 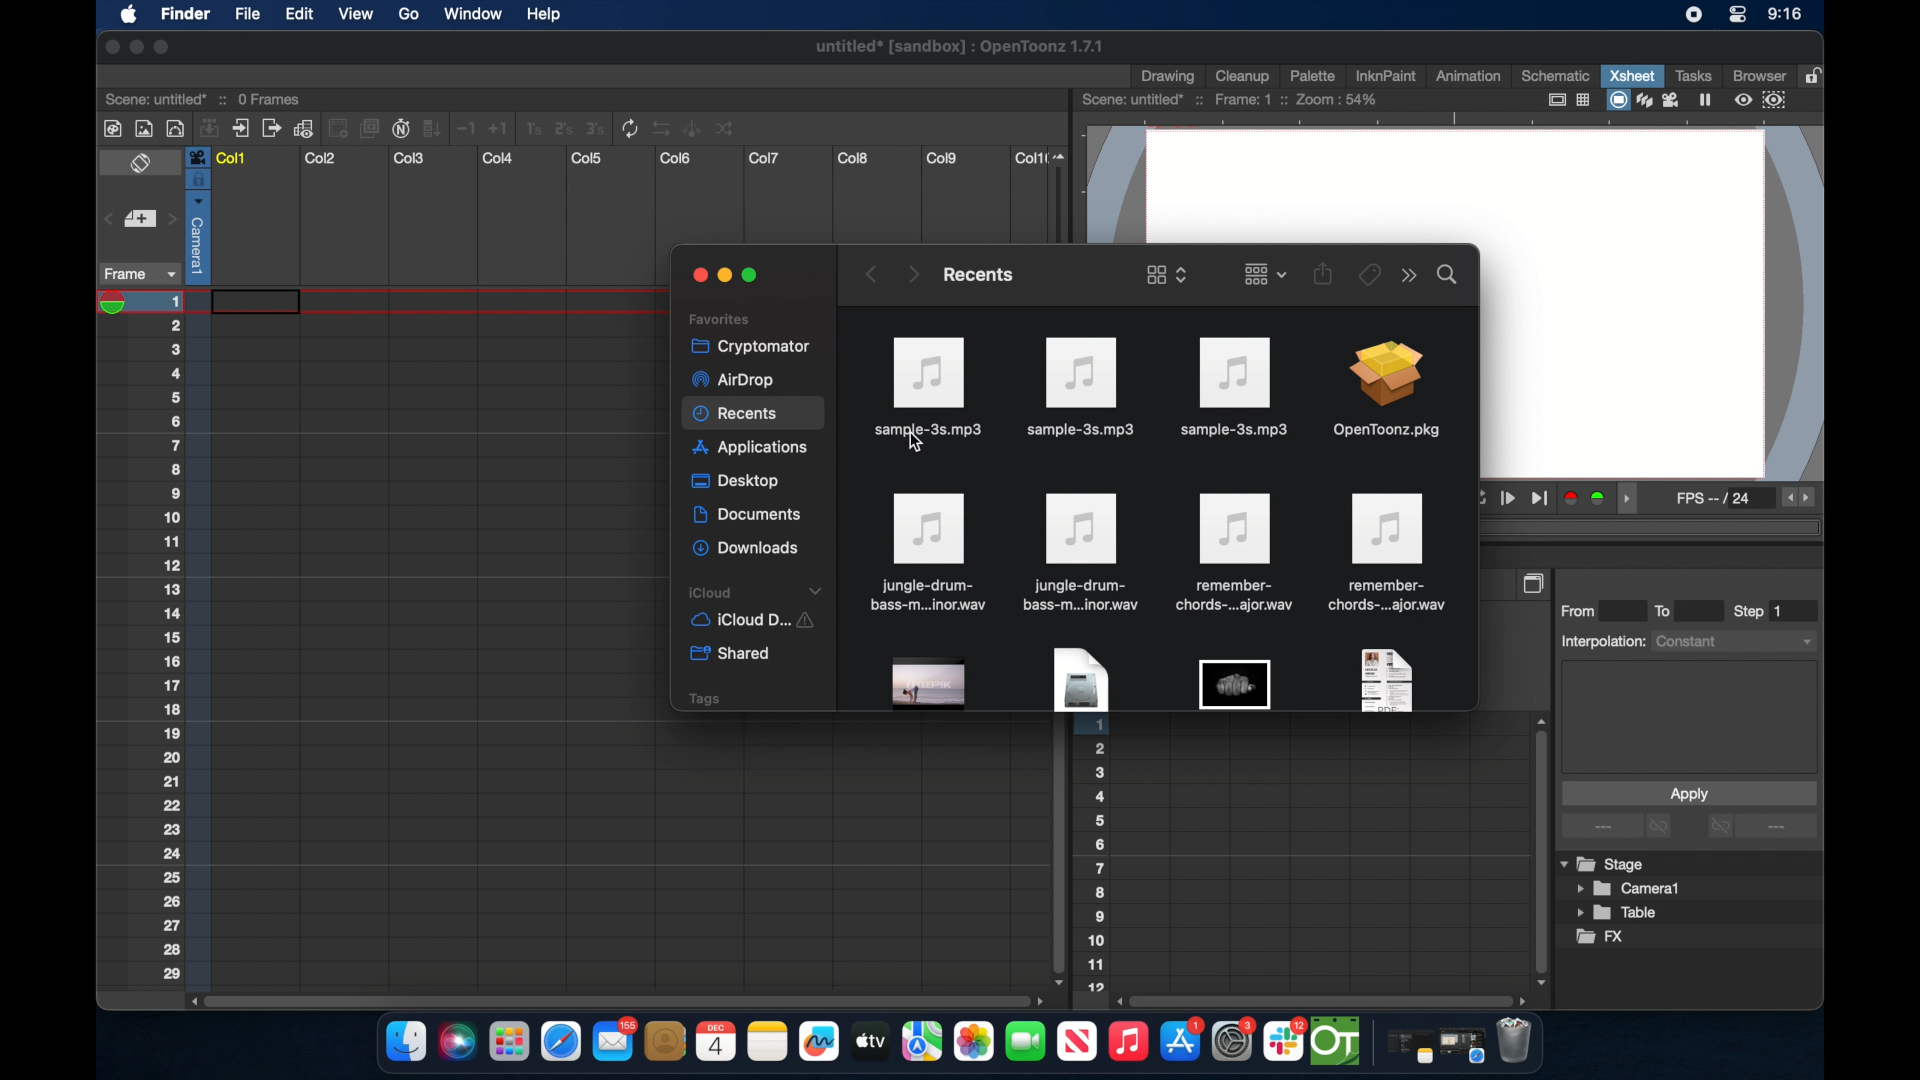 I want to click on to, so click(x=1670, y=610).